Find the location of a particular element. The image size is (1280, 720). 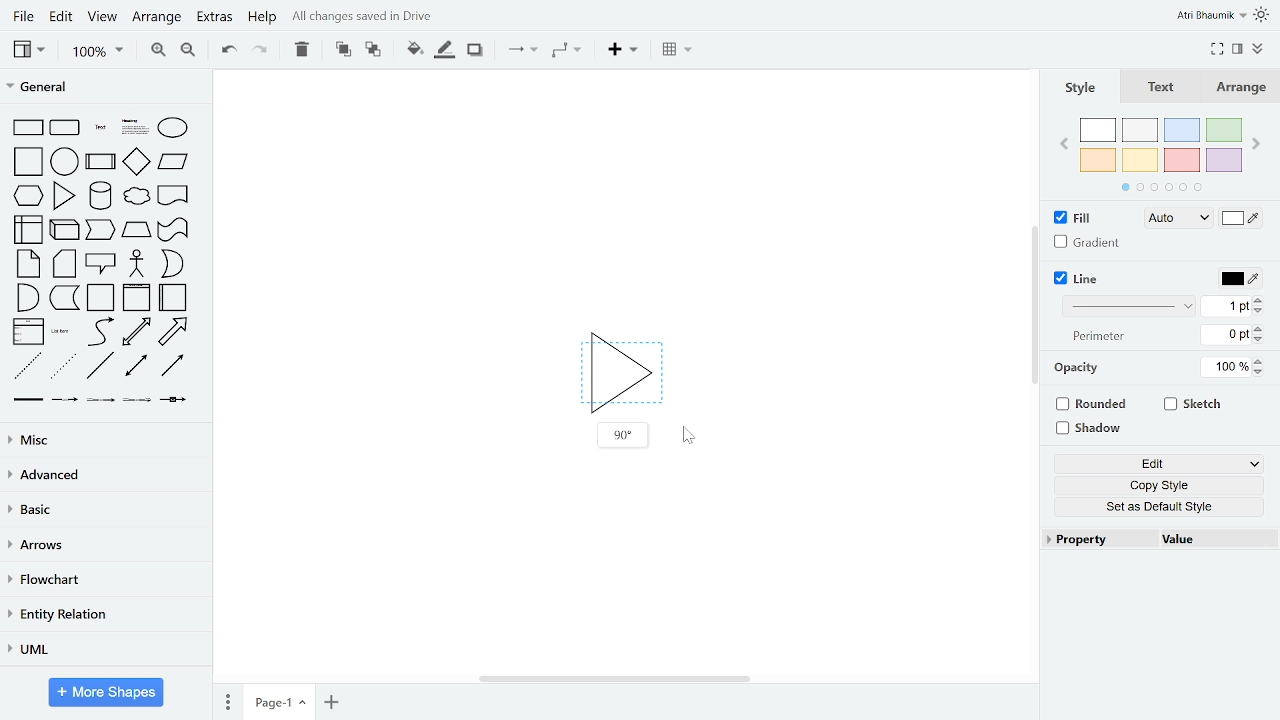

collapse is located at coordinates (1258, 50).